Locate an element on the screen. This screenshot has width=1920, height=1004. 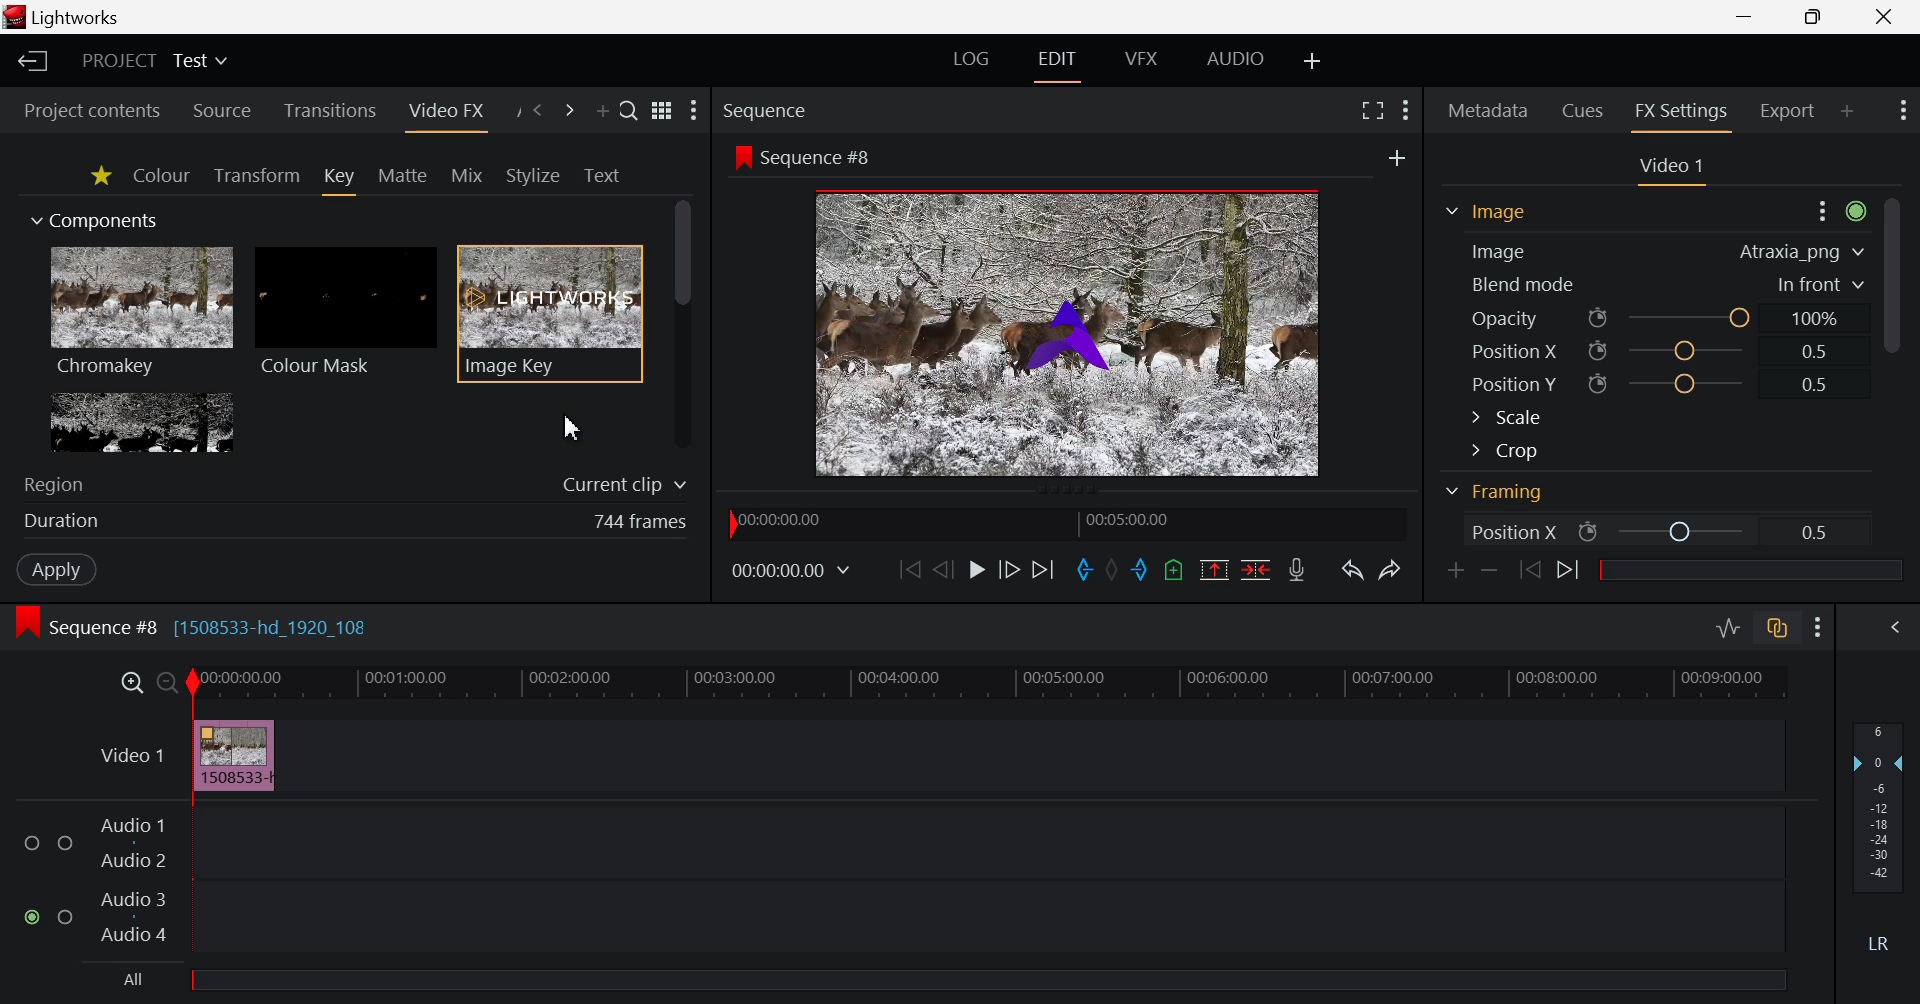
Apply is located at coordinates (54, 570).